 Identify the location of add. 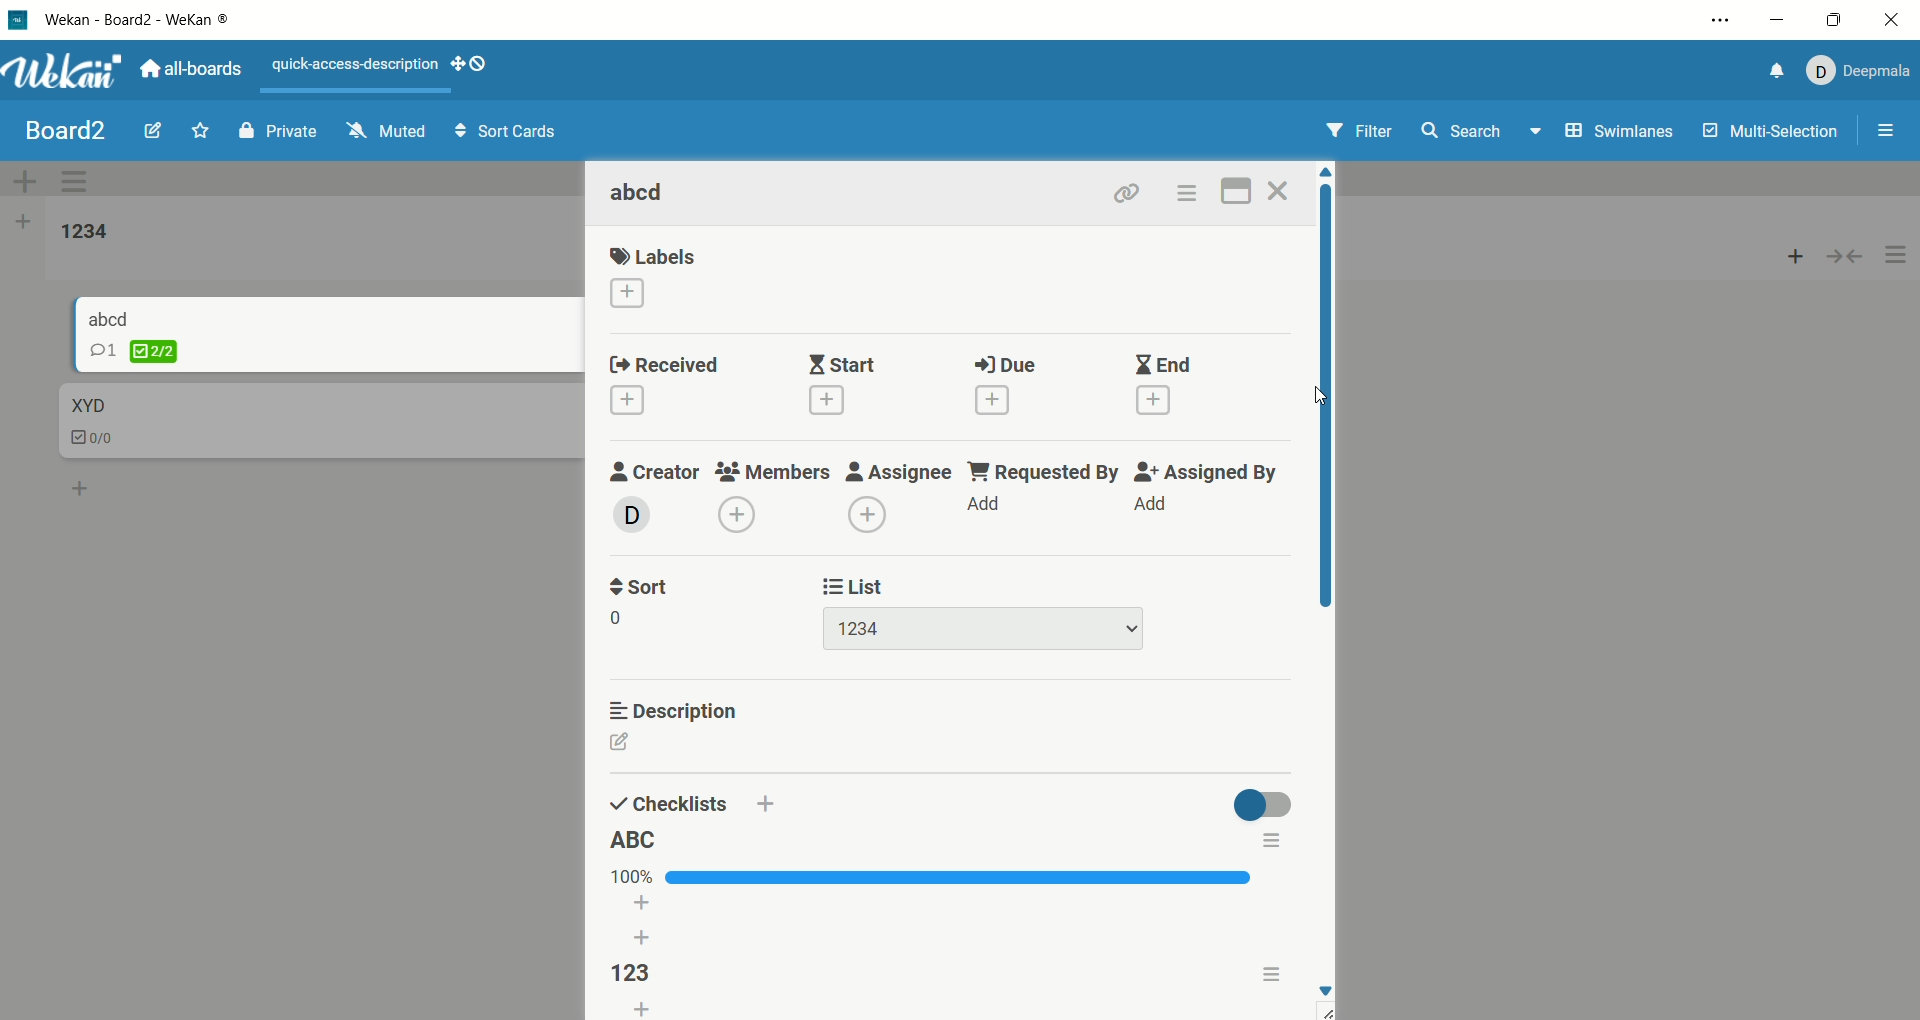
(993, 400).